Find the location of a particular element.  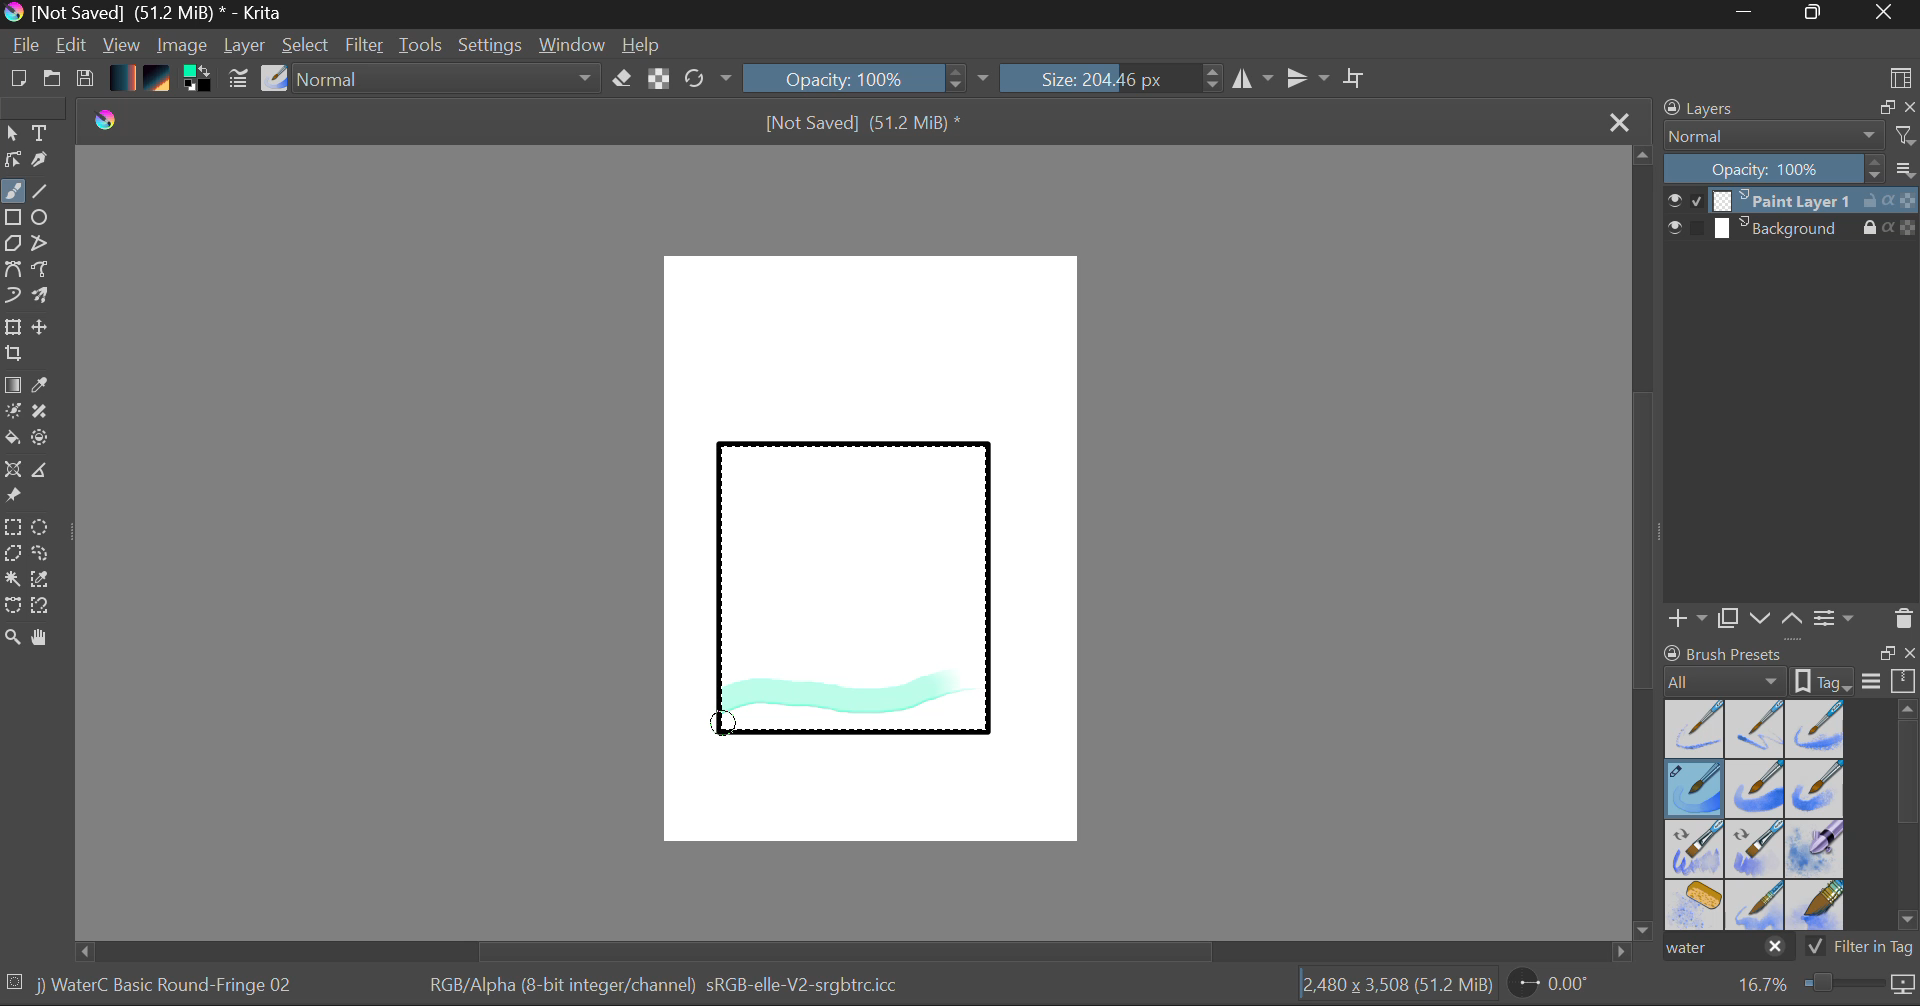

Delete Layer is located at coordinates (1904, 619).